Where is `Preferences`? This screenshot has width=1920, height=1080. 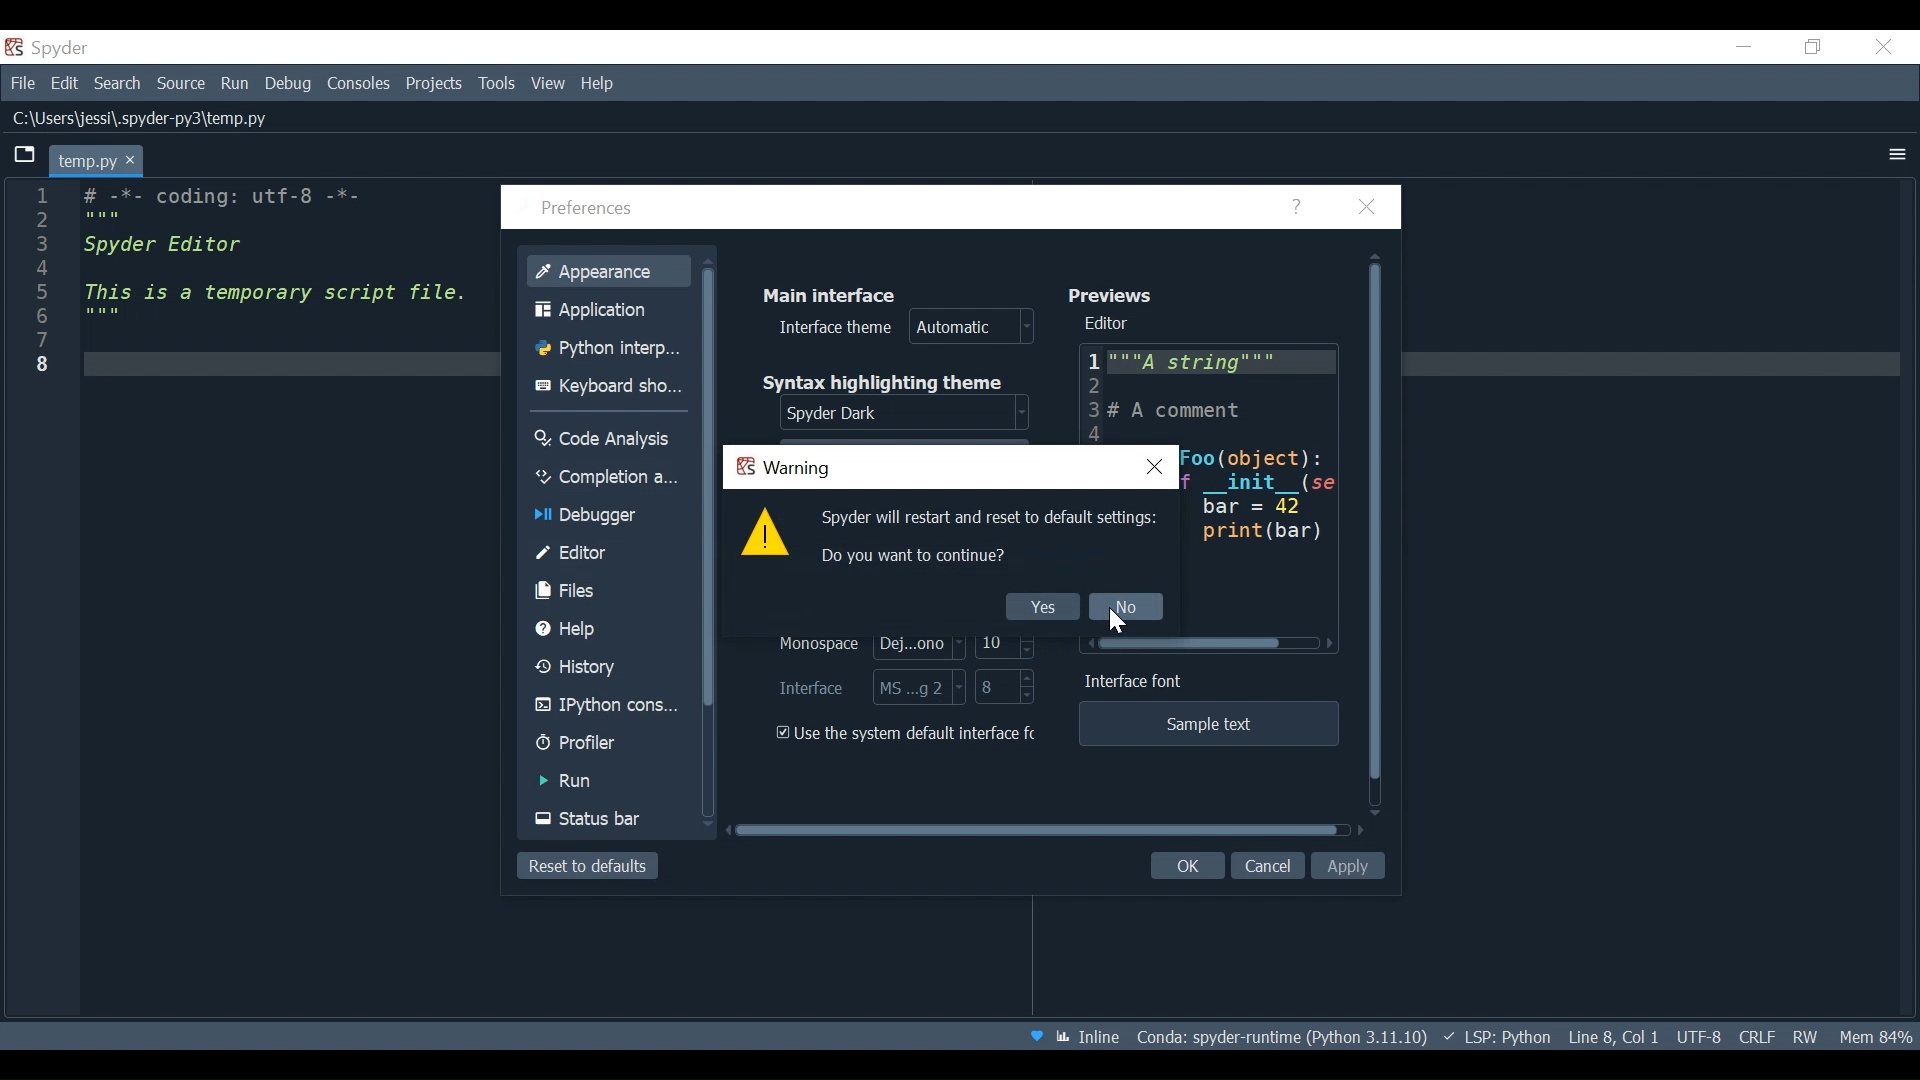 Preferences is located at coordinates (591, 210).